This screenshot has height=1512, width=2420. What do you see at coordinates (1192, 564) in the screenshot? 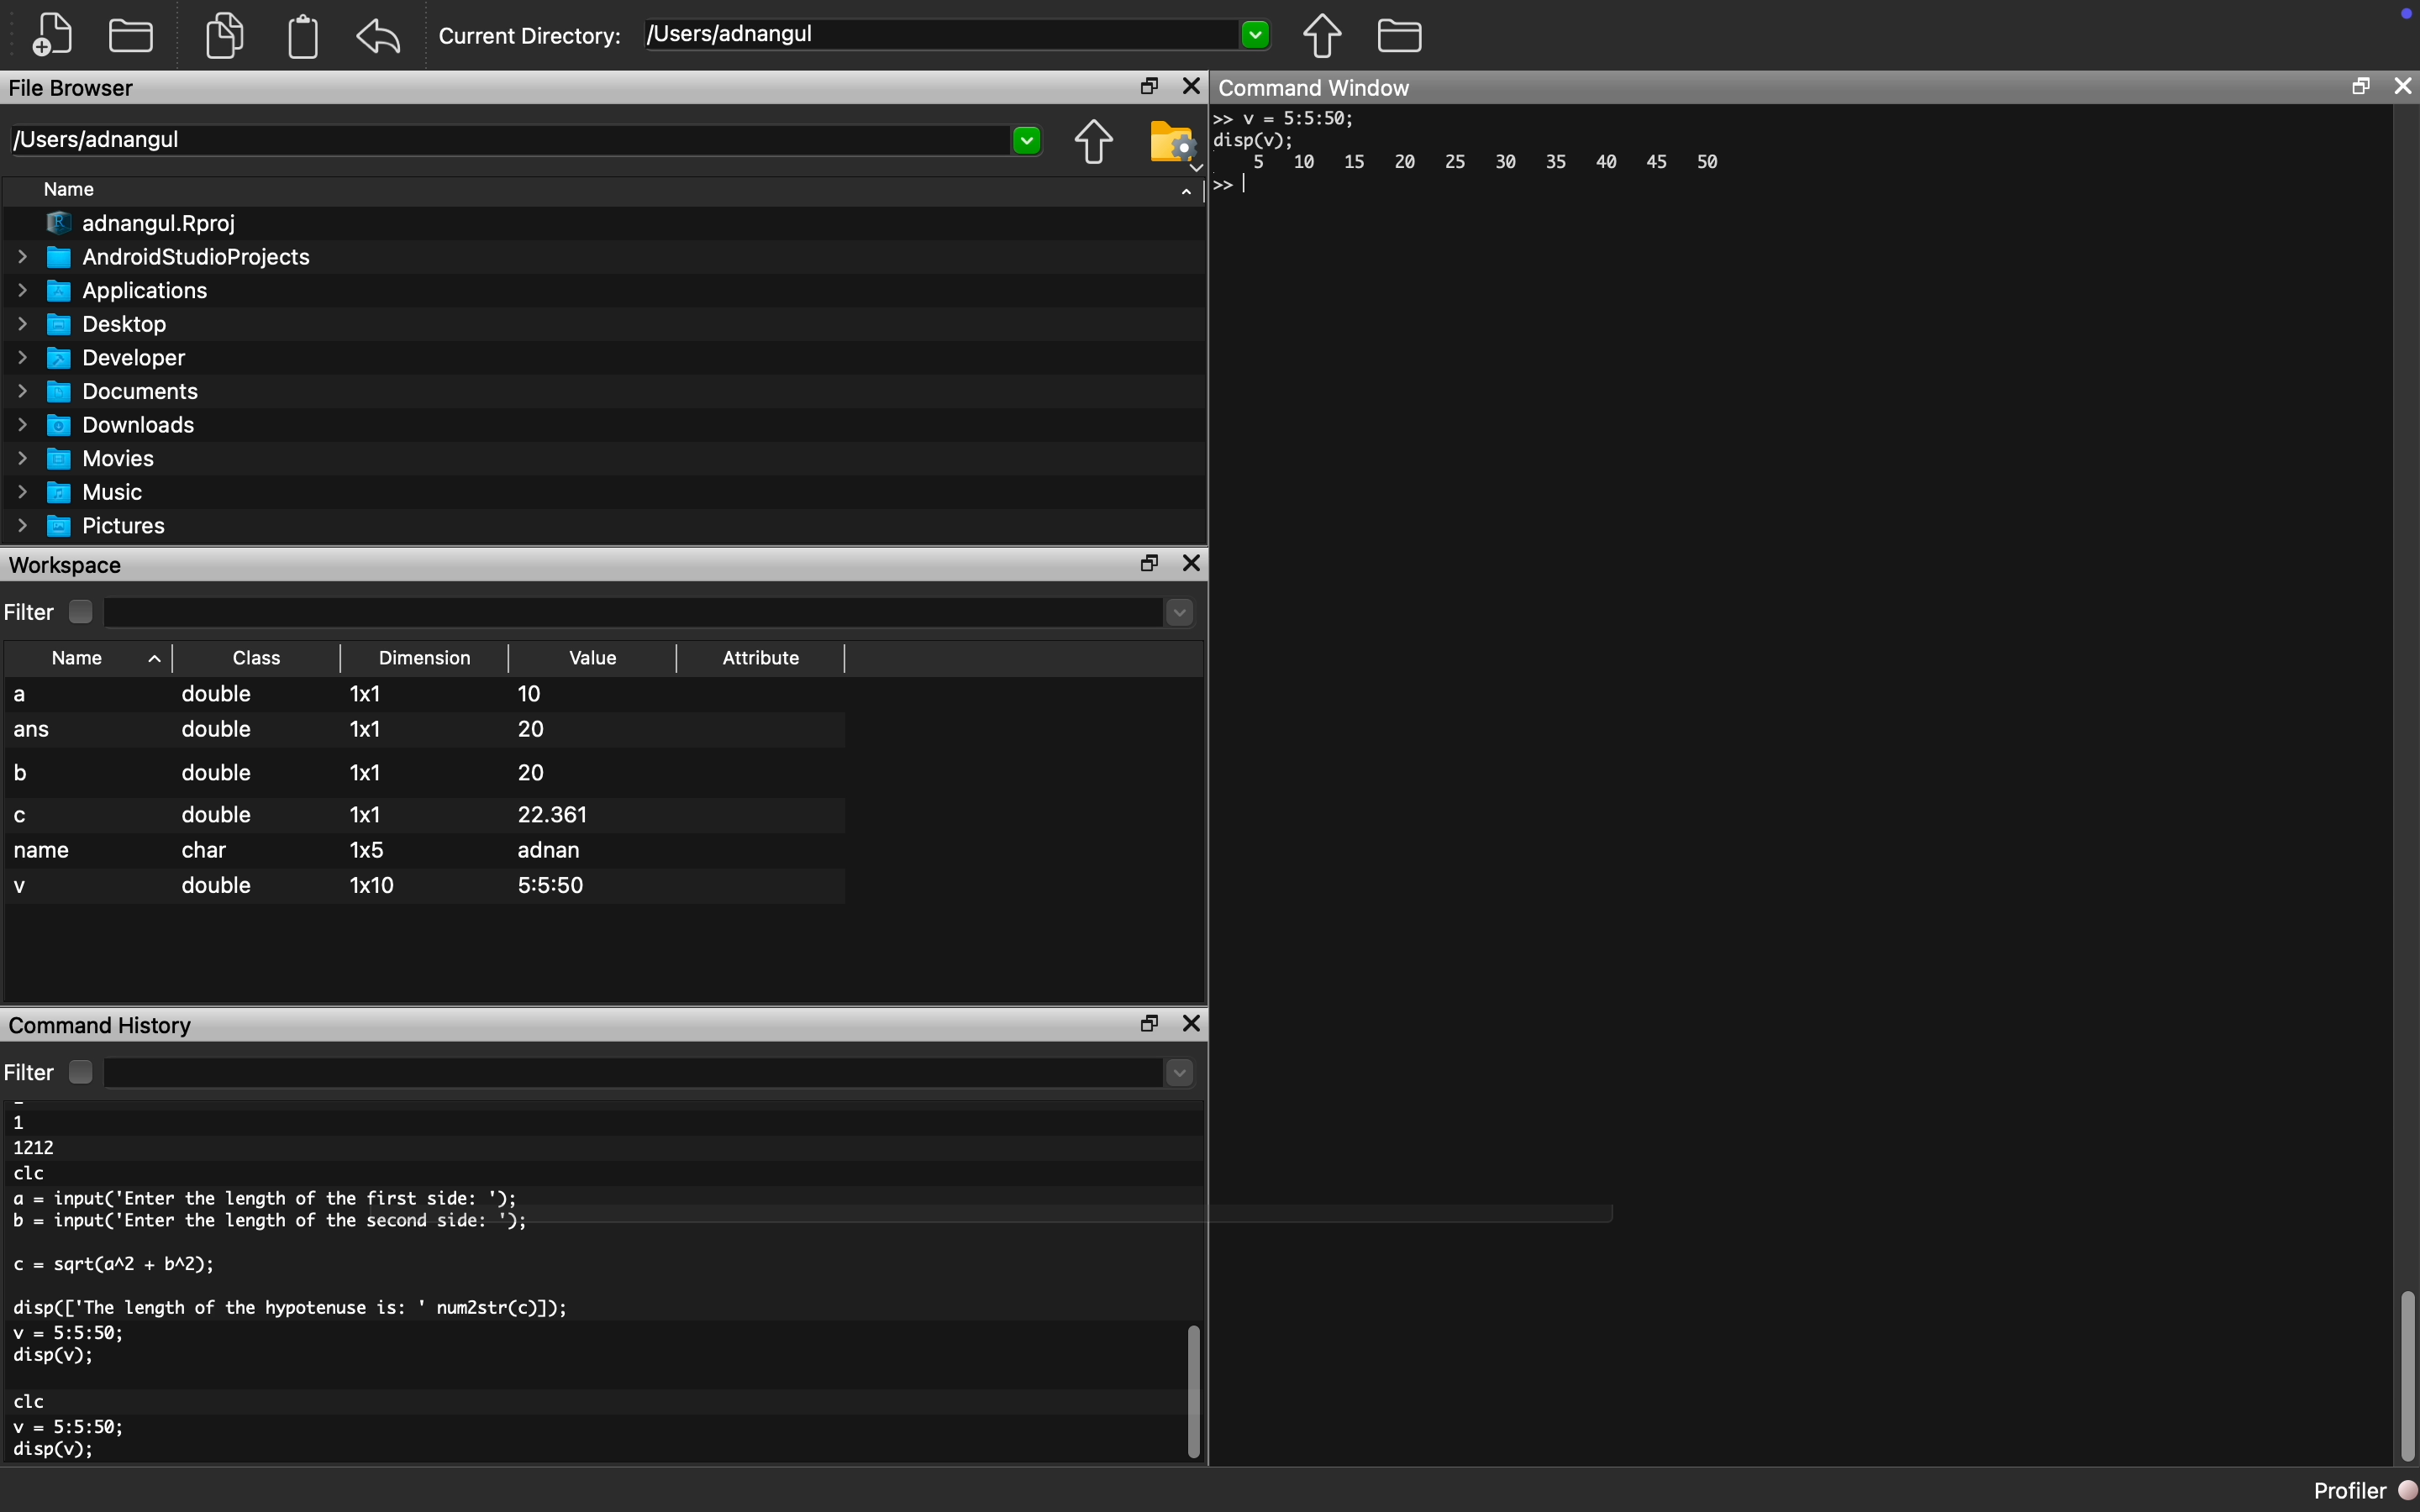
I see `close` at bounding box center [1192, 564].